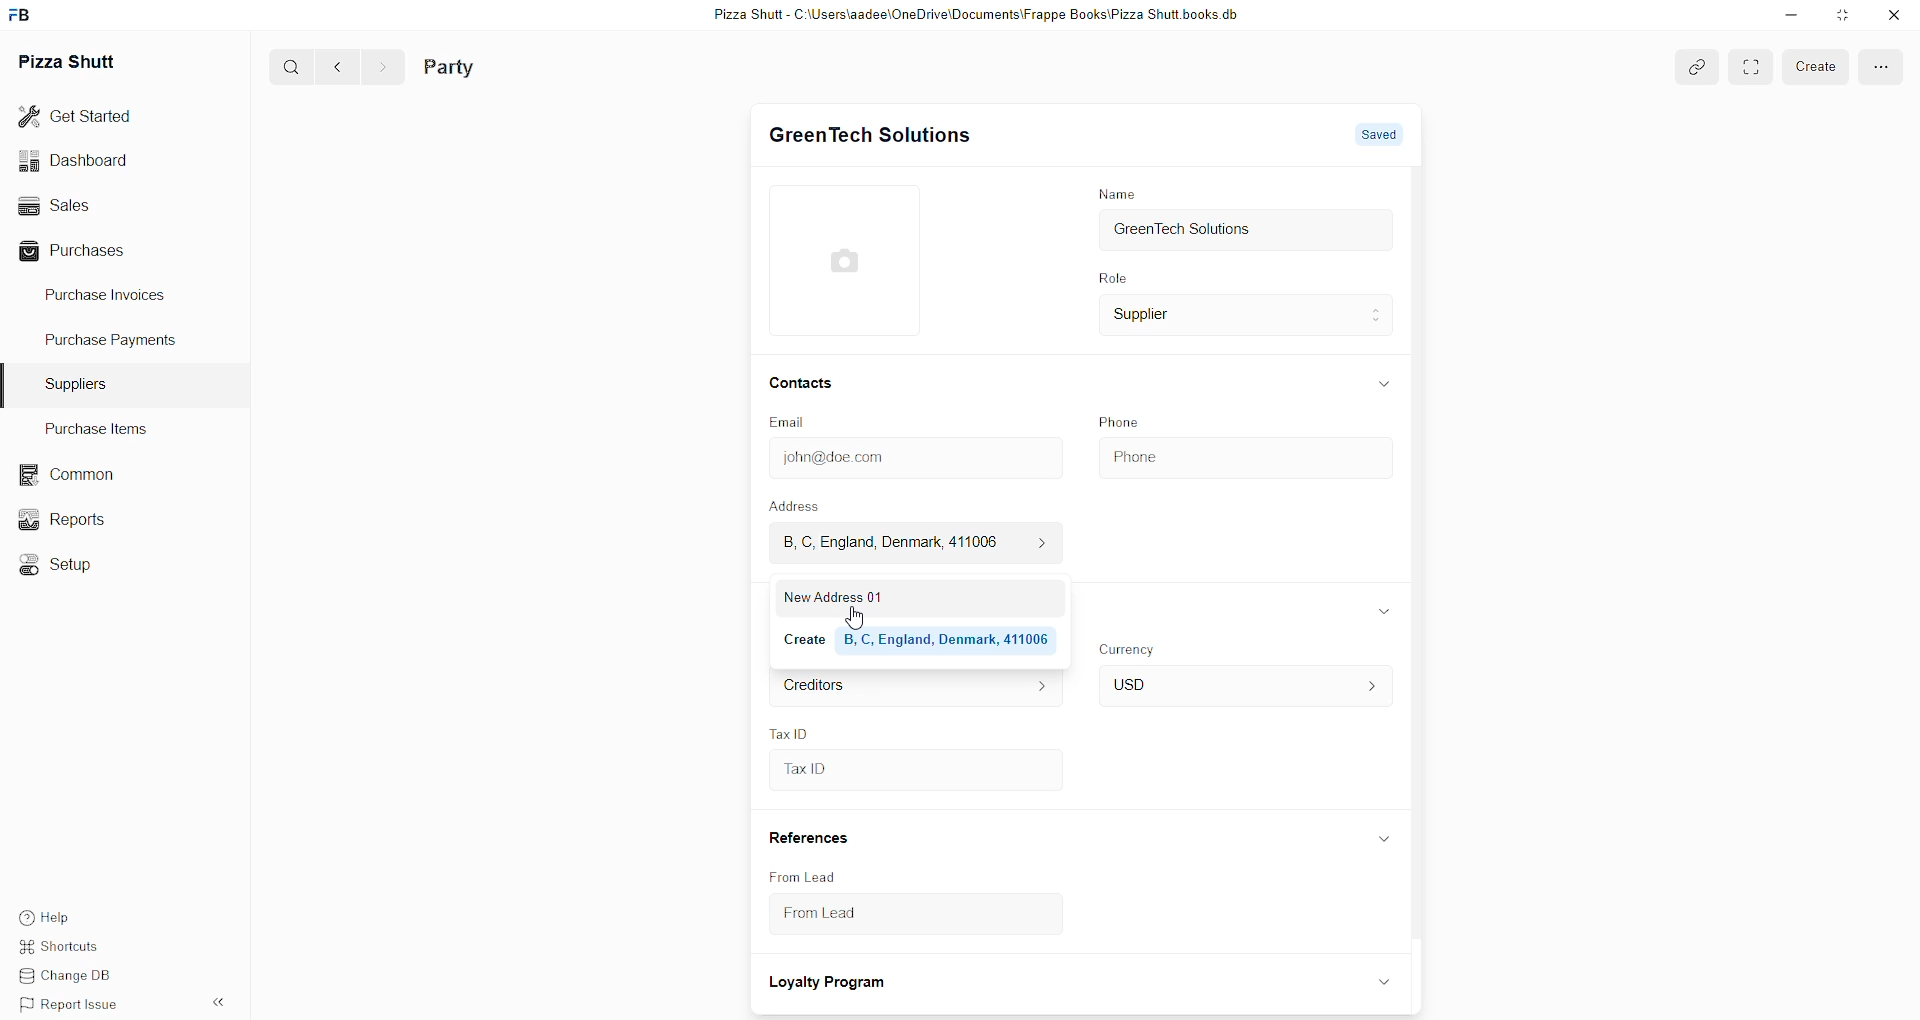 This screenshot has width=1920, height=1020. What do you see at coordinates (59, 562) in the screenshot?
I see `Setup` at bounding box center [59, 562].